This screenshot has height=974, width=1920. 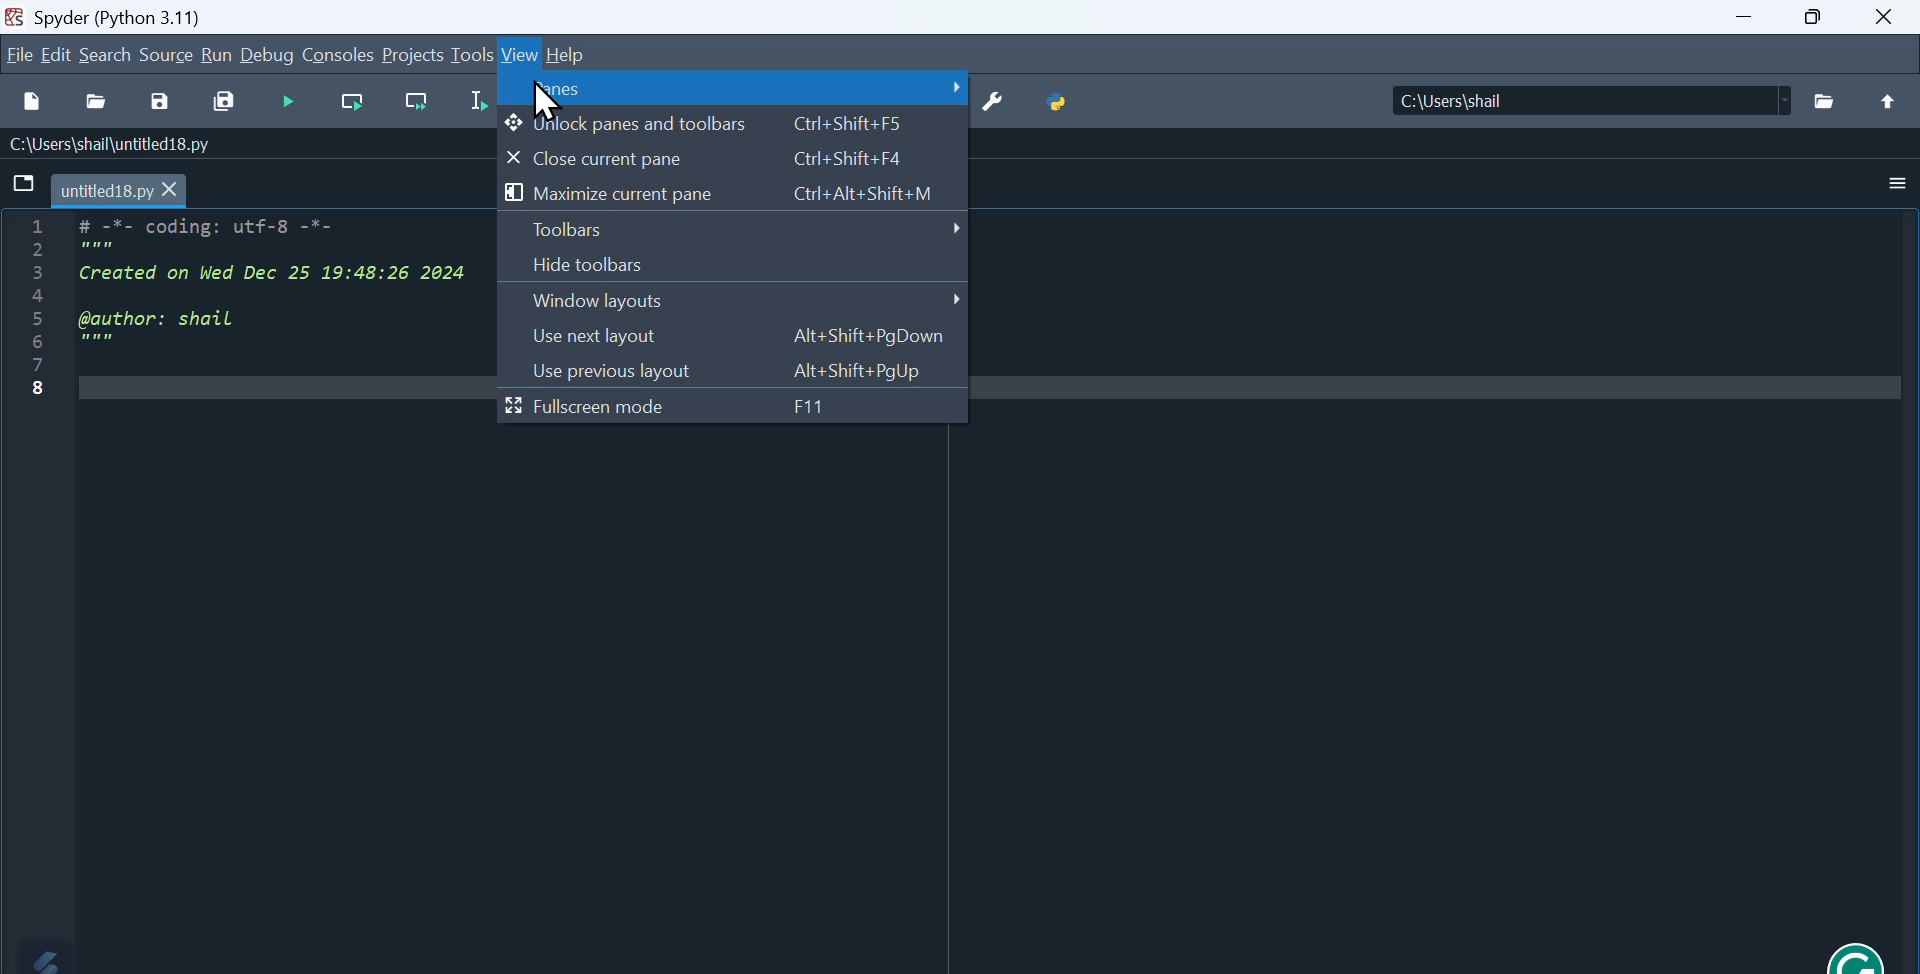 What do you see at coordinates (293, 101) in the screenshot?
I see `Run file` at bounding box center [293, 101].